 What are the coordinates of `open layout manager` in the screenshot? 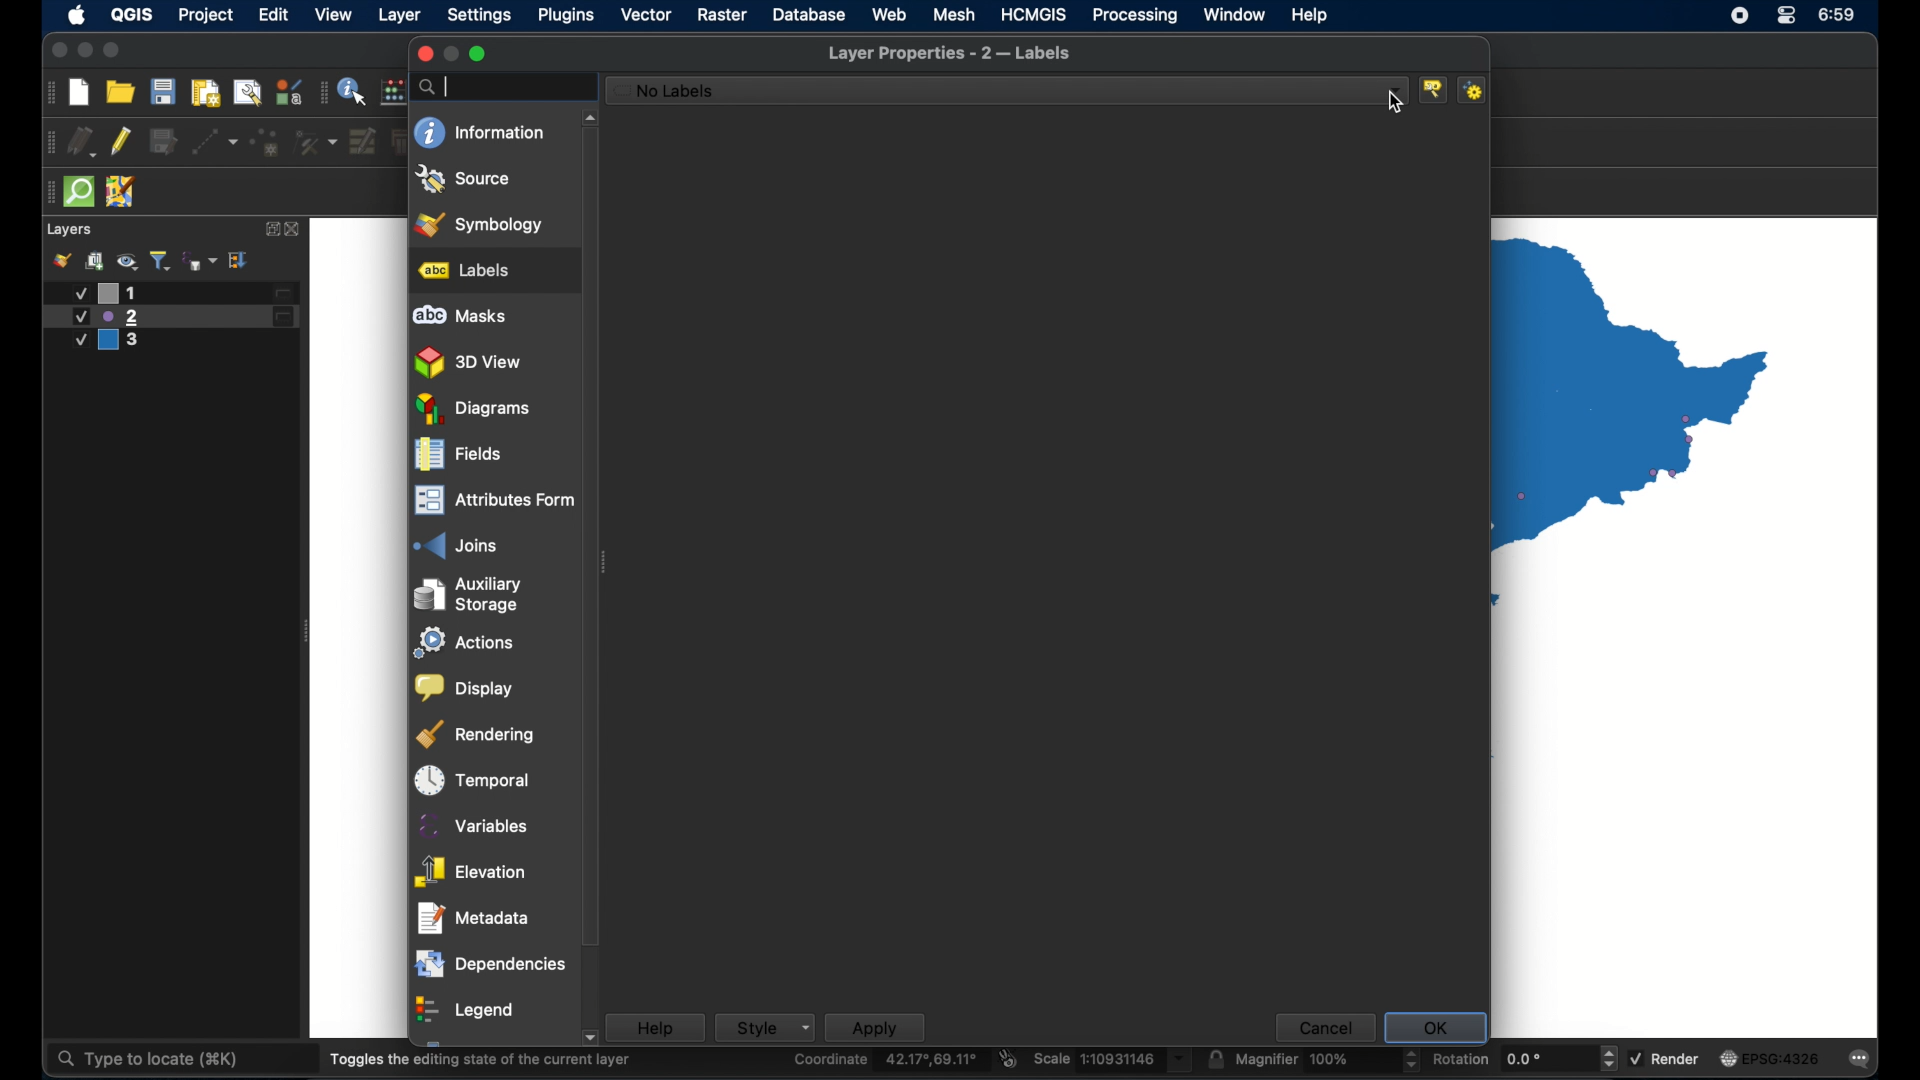 It's located at (247, 93).